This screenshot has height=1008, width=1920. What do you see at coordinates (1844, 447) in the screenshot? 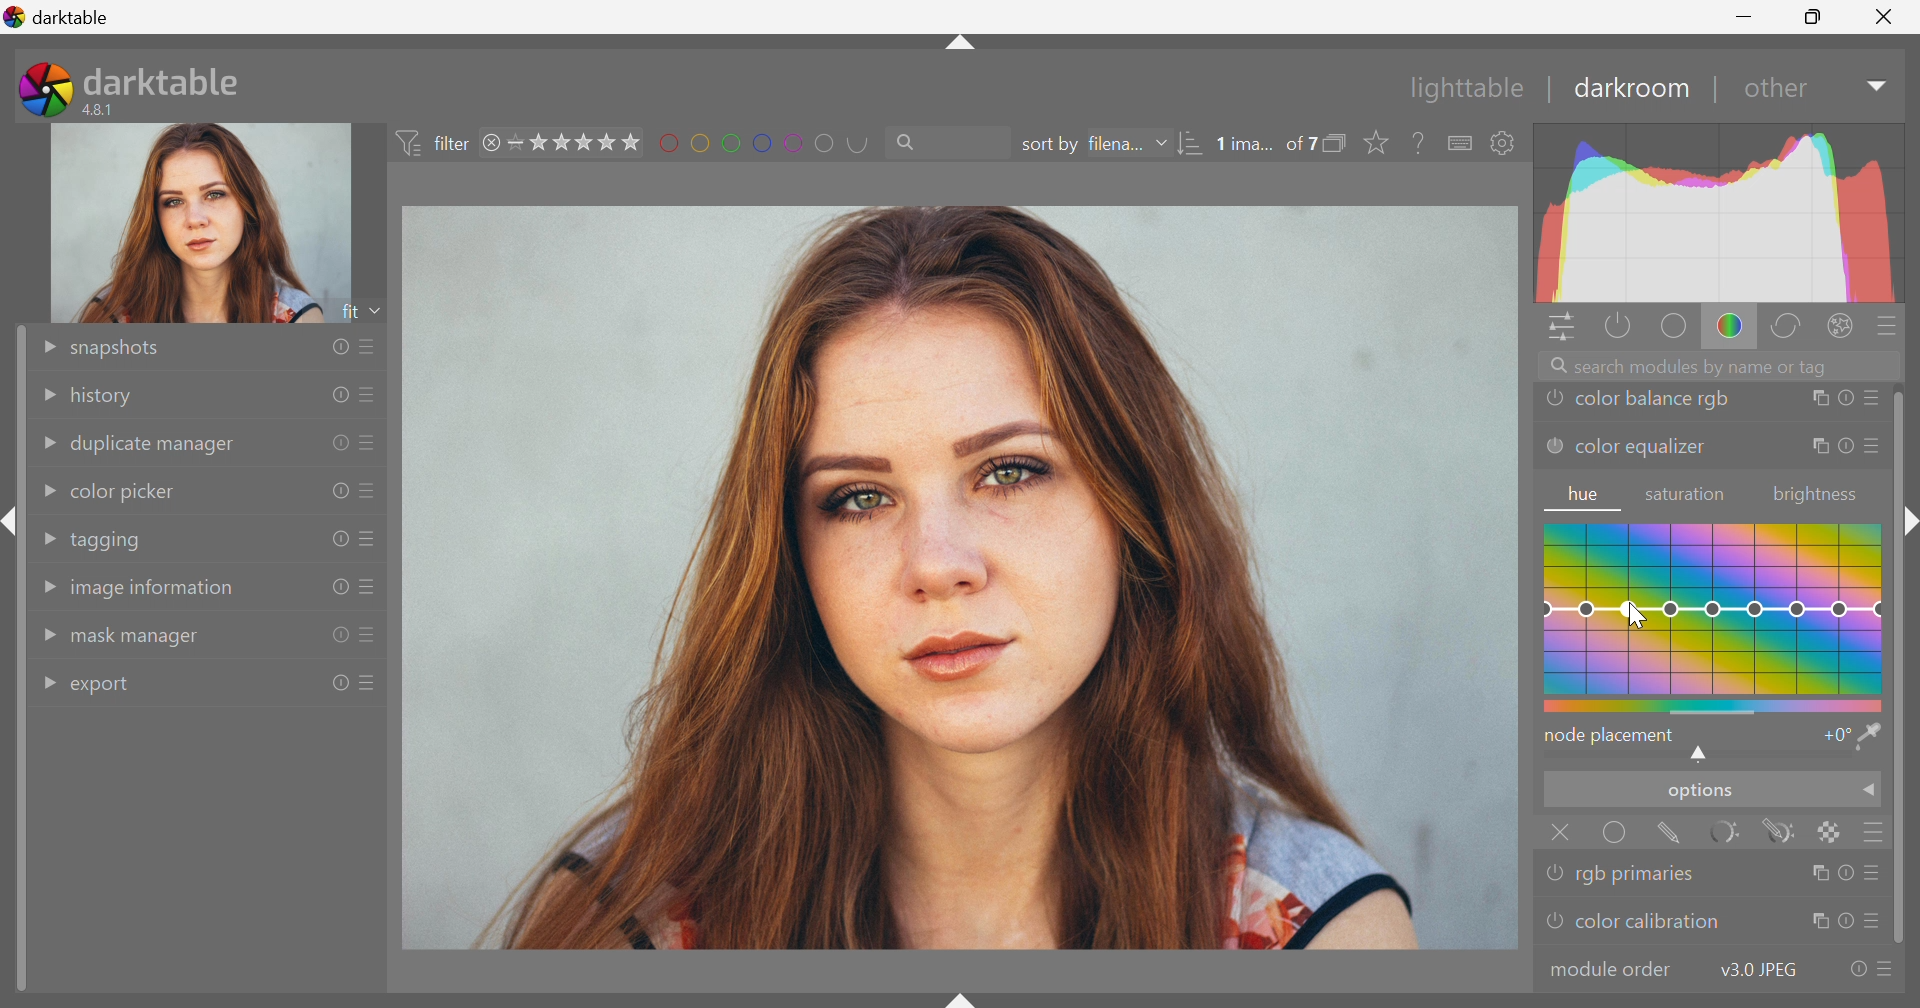
I see `reset` at bounding box center [1844, 447].